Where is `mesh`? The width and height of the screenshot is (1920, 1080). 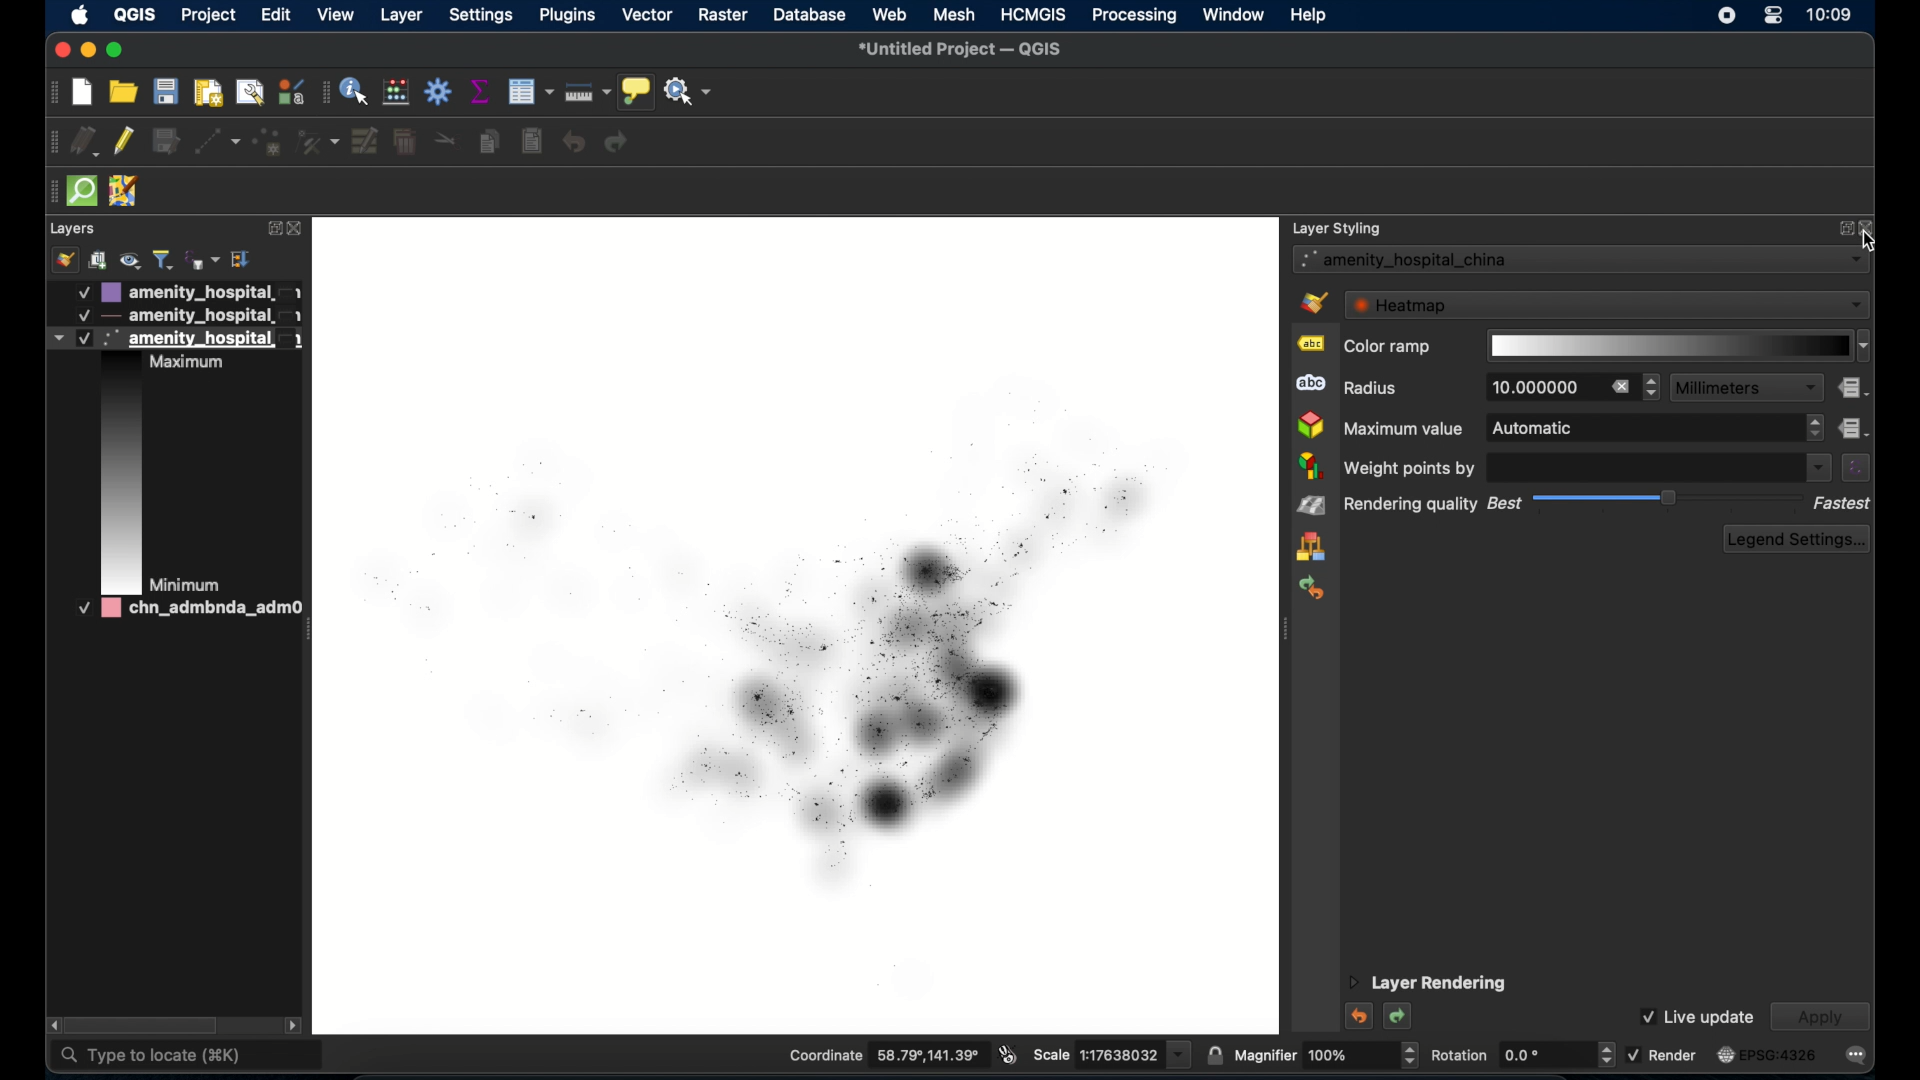
mesh is located at coordinates (954, 14).